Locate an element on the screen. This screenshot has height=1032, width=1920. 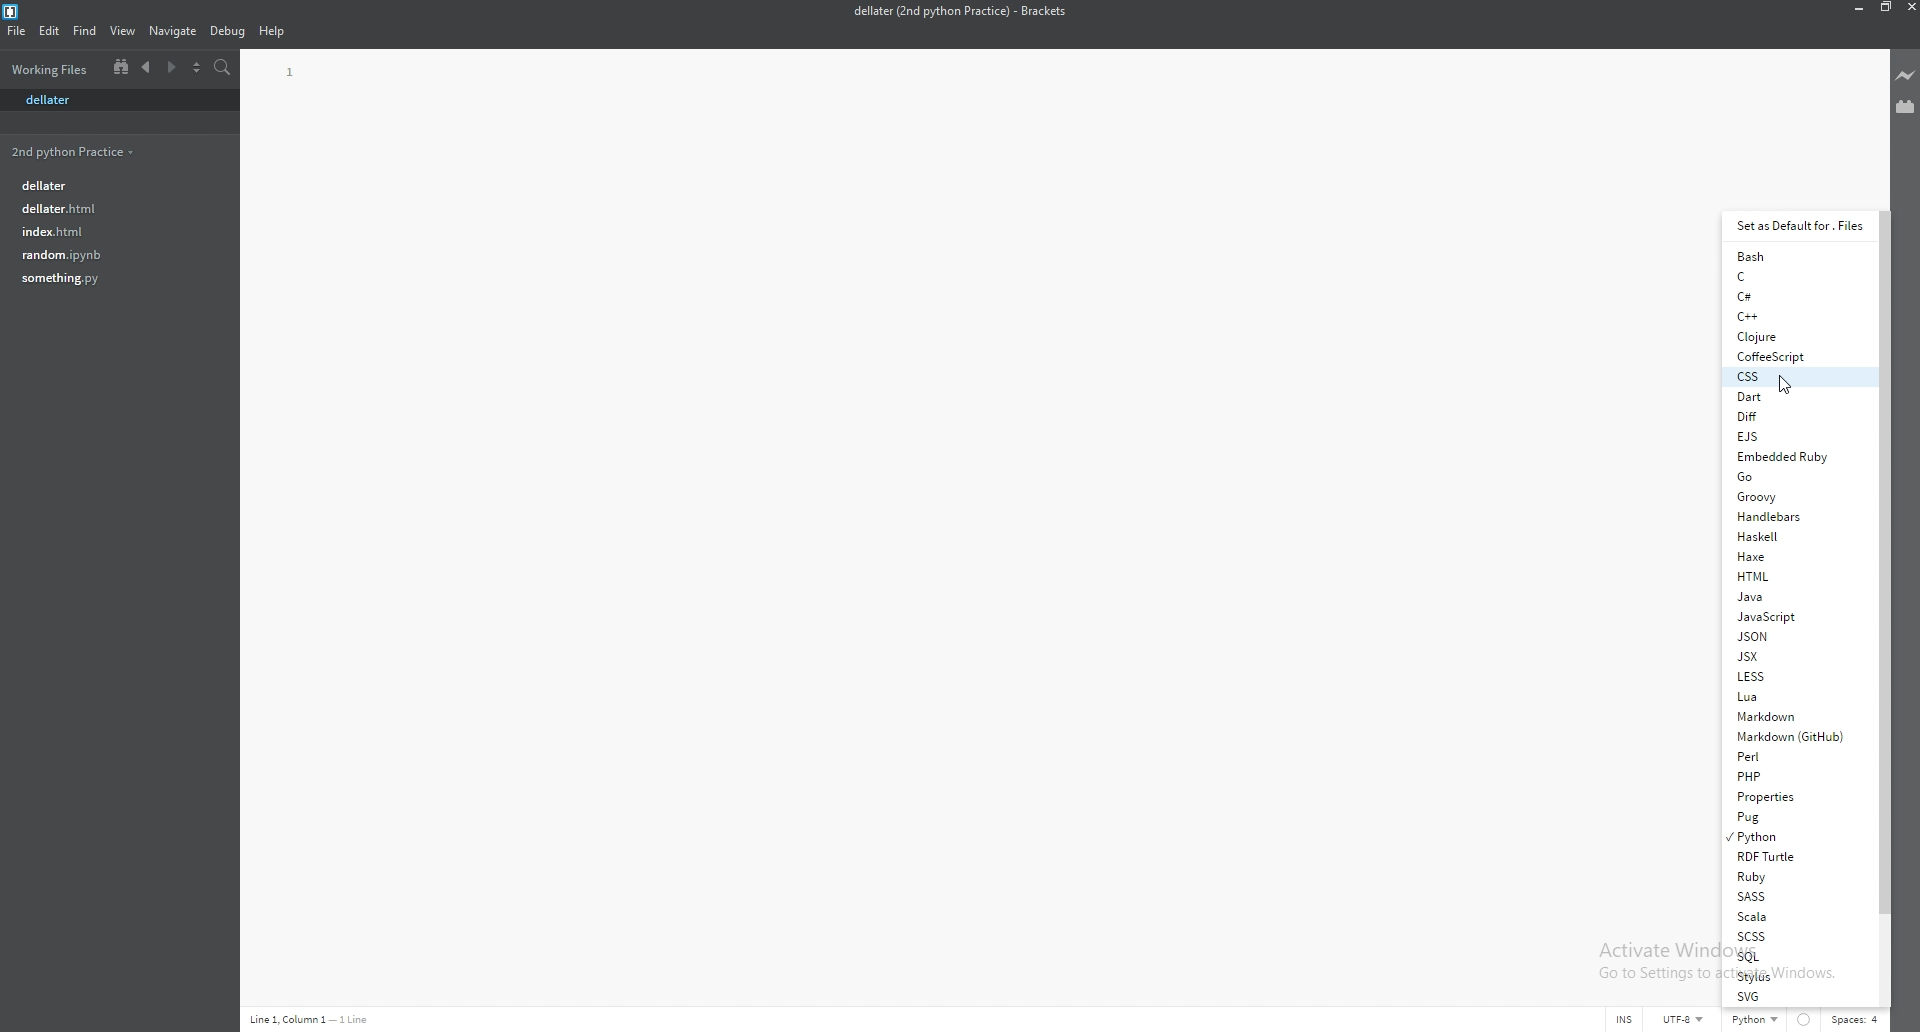
file is located at coordinates (111, 208).